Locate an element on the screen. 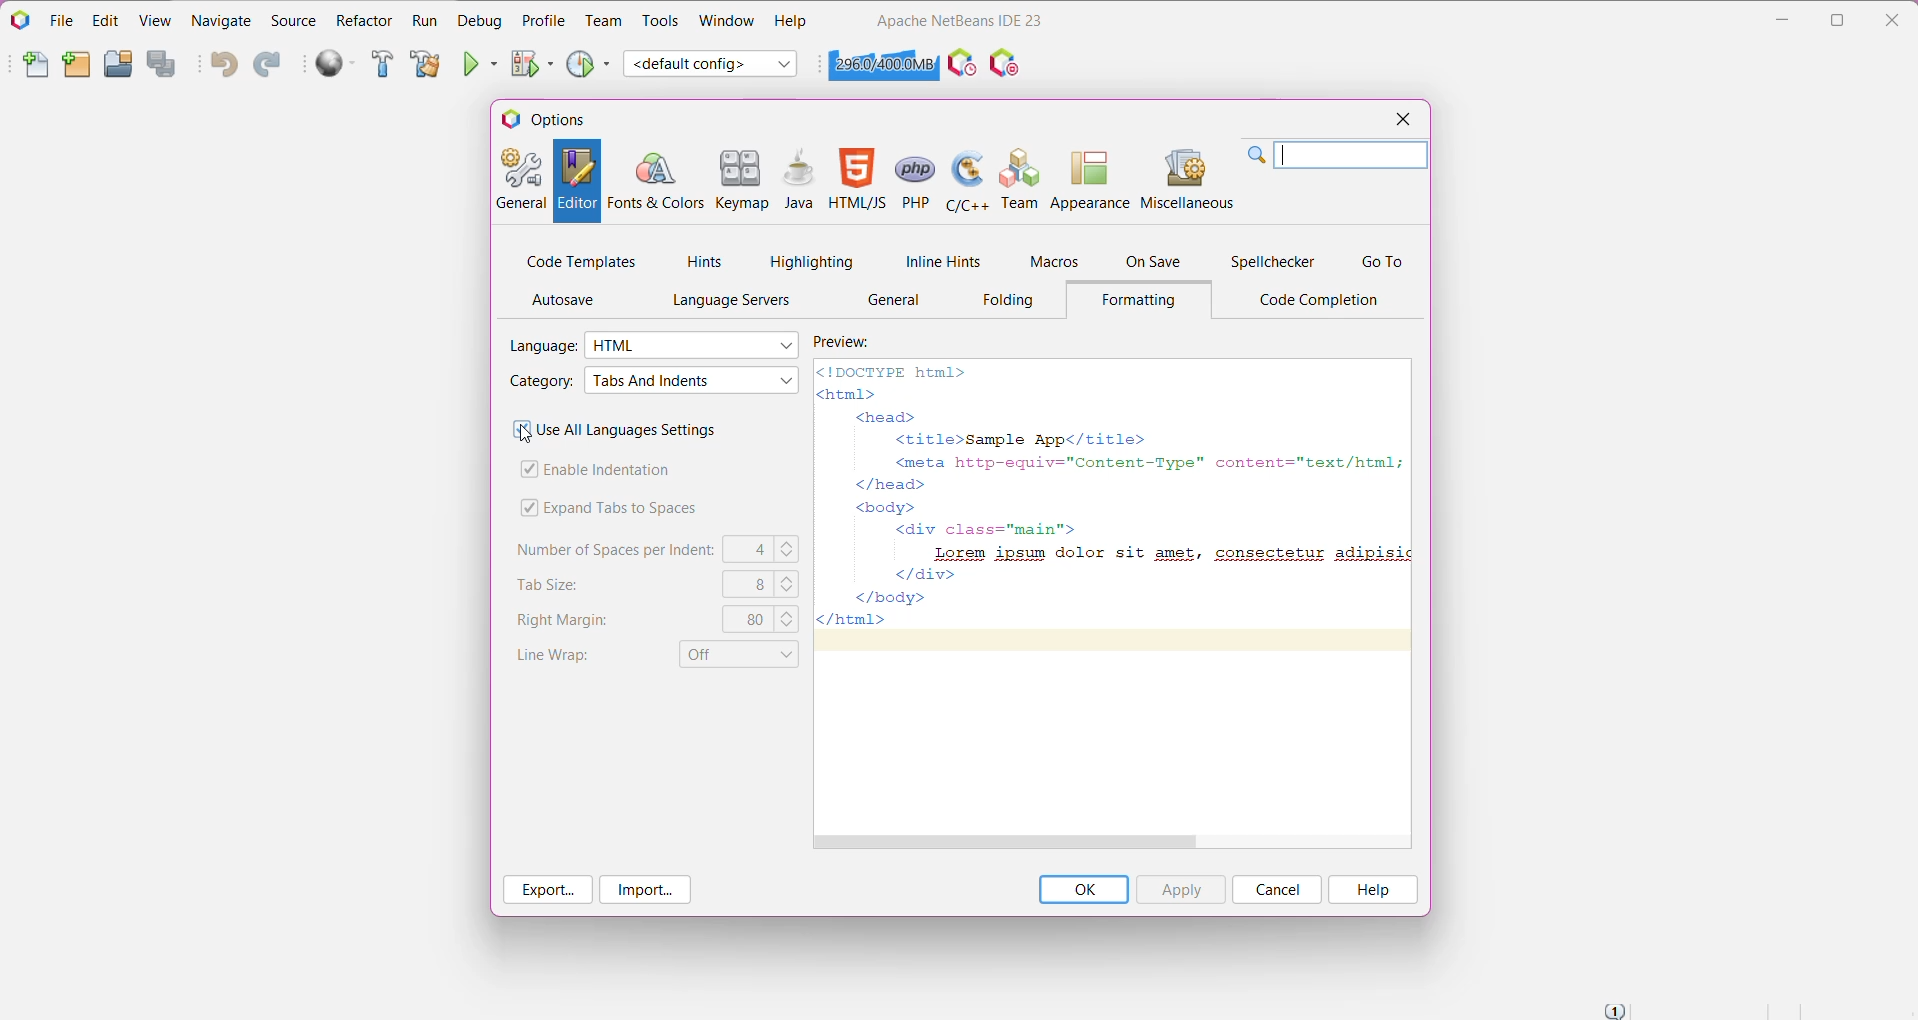 The image size is (1918, 1020). Debug Project is located at coordinates (533, 63).